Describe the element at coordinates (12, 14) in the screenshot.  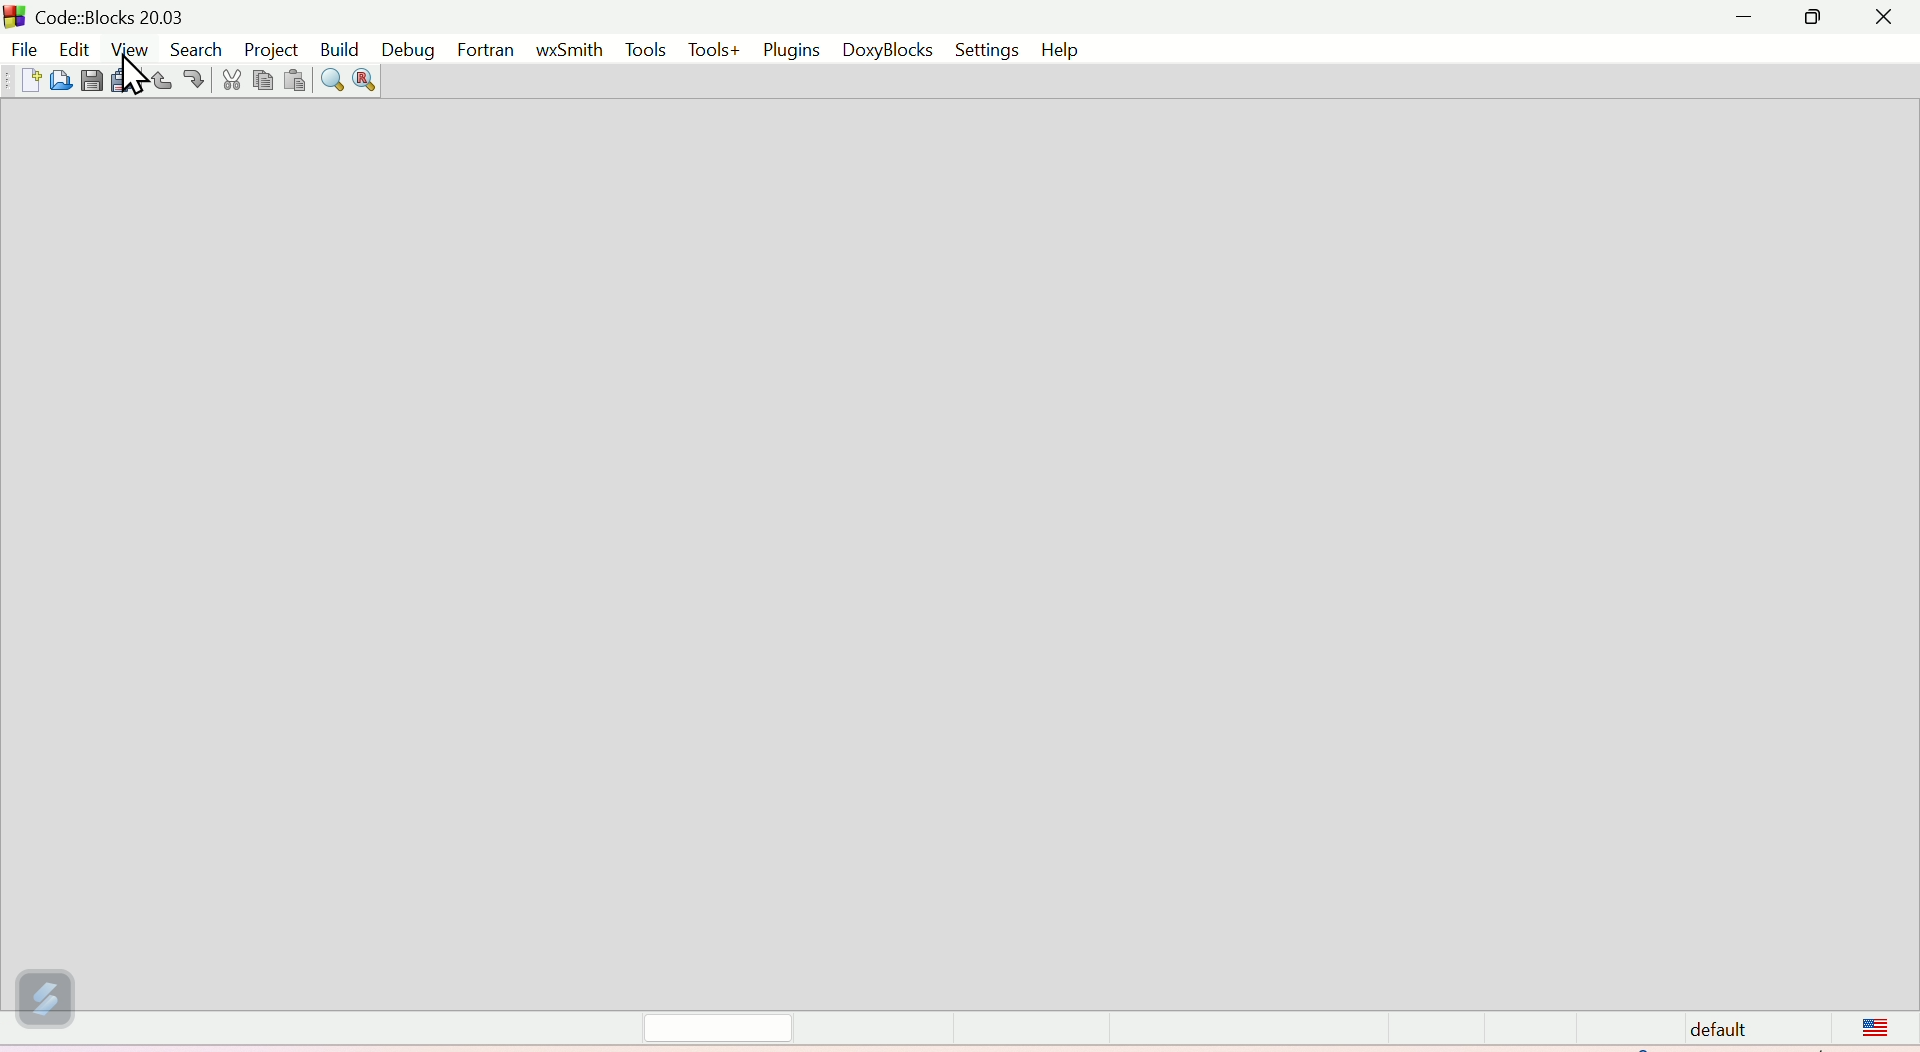
I see `` at that location.